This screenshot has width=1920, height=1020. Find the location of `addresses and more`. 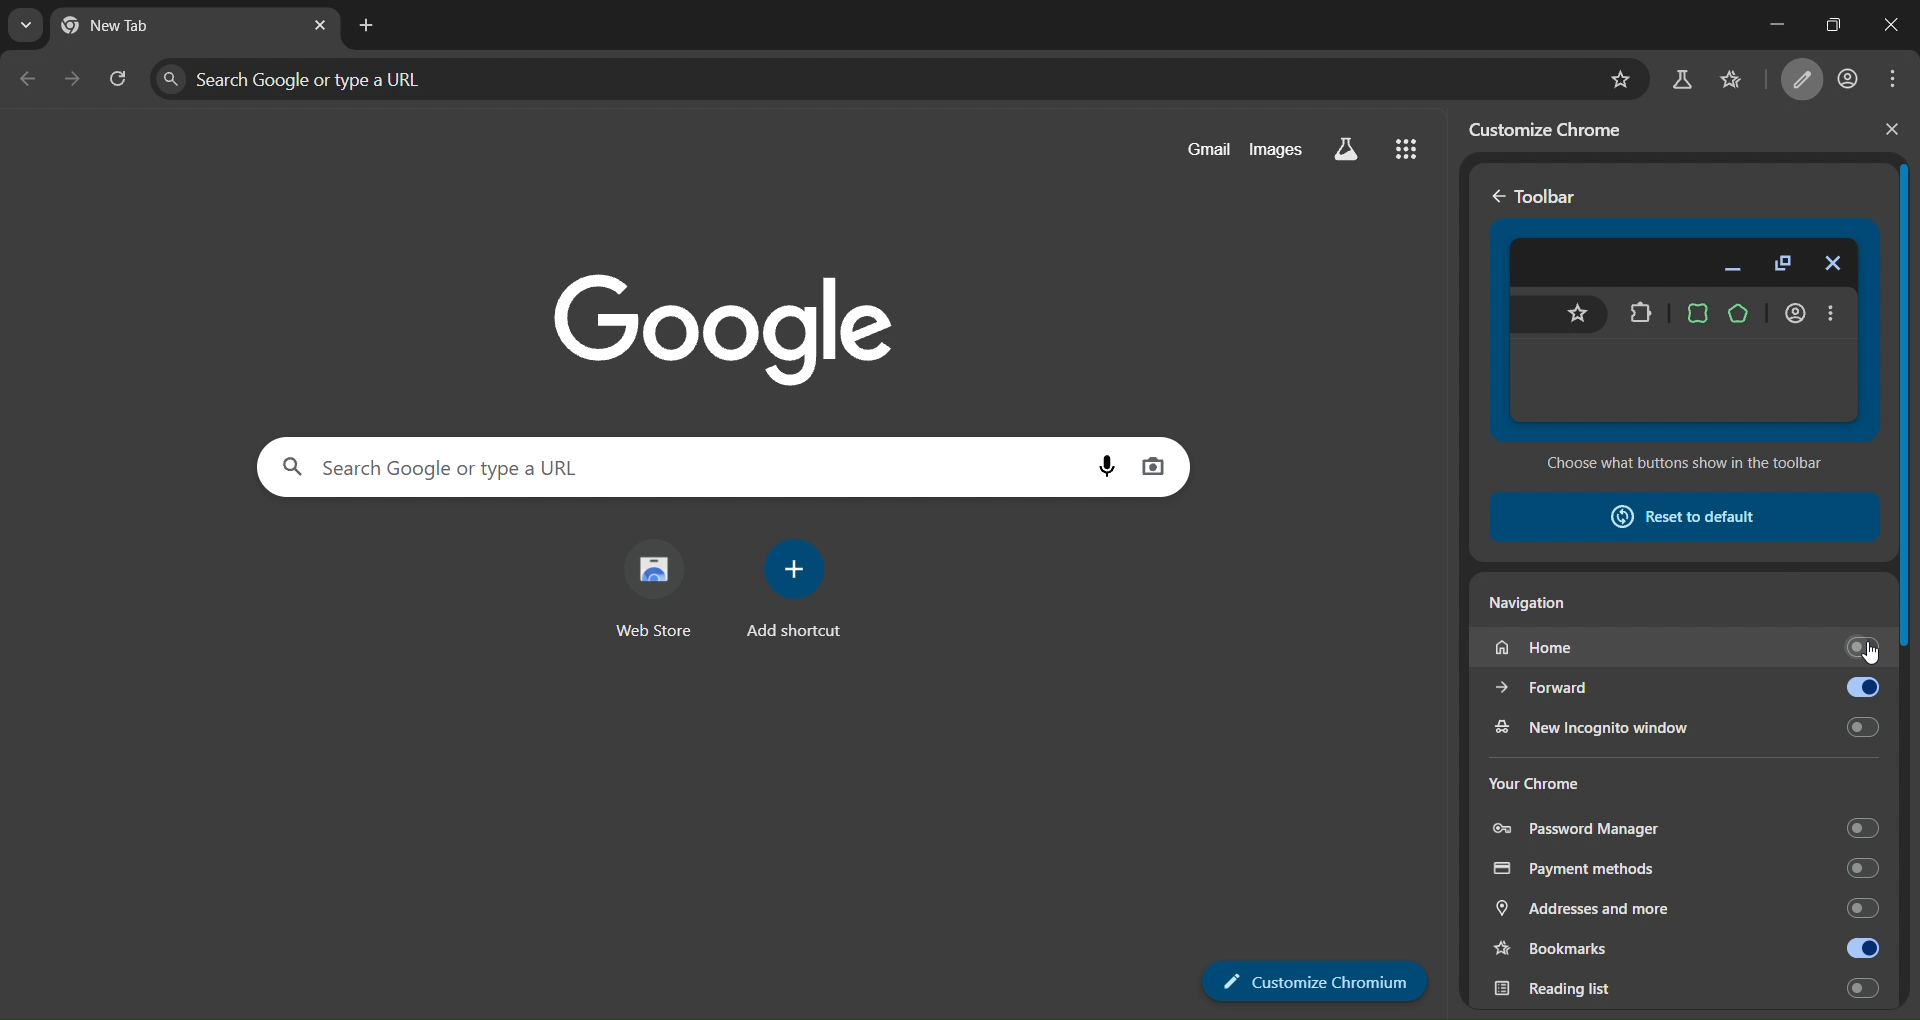

addresses and more is located at coordinates (1685, 909).